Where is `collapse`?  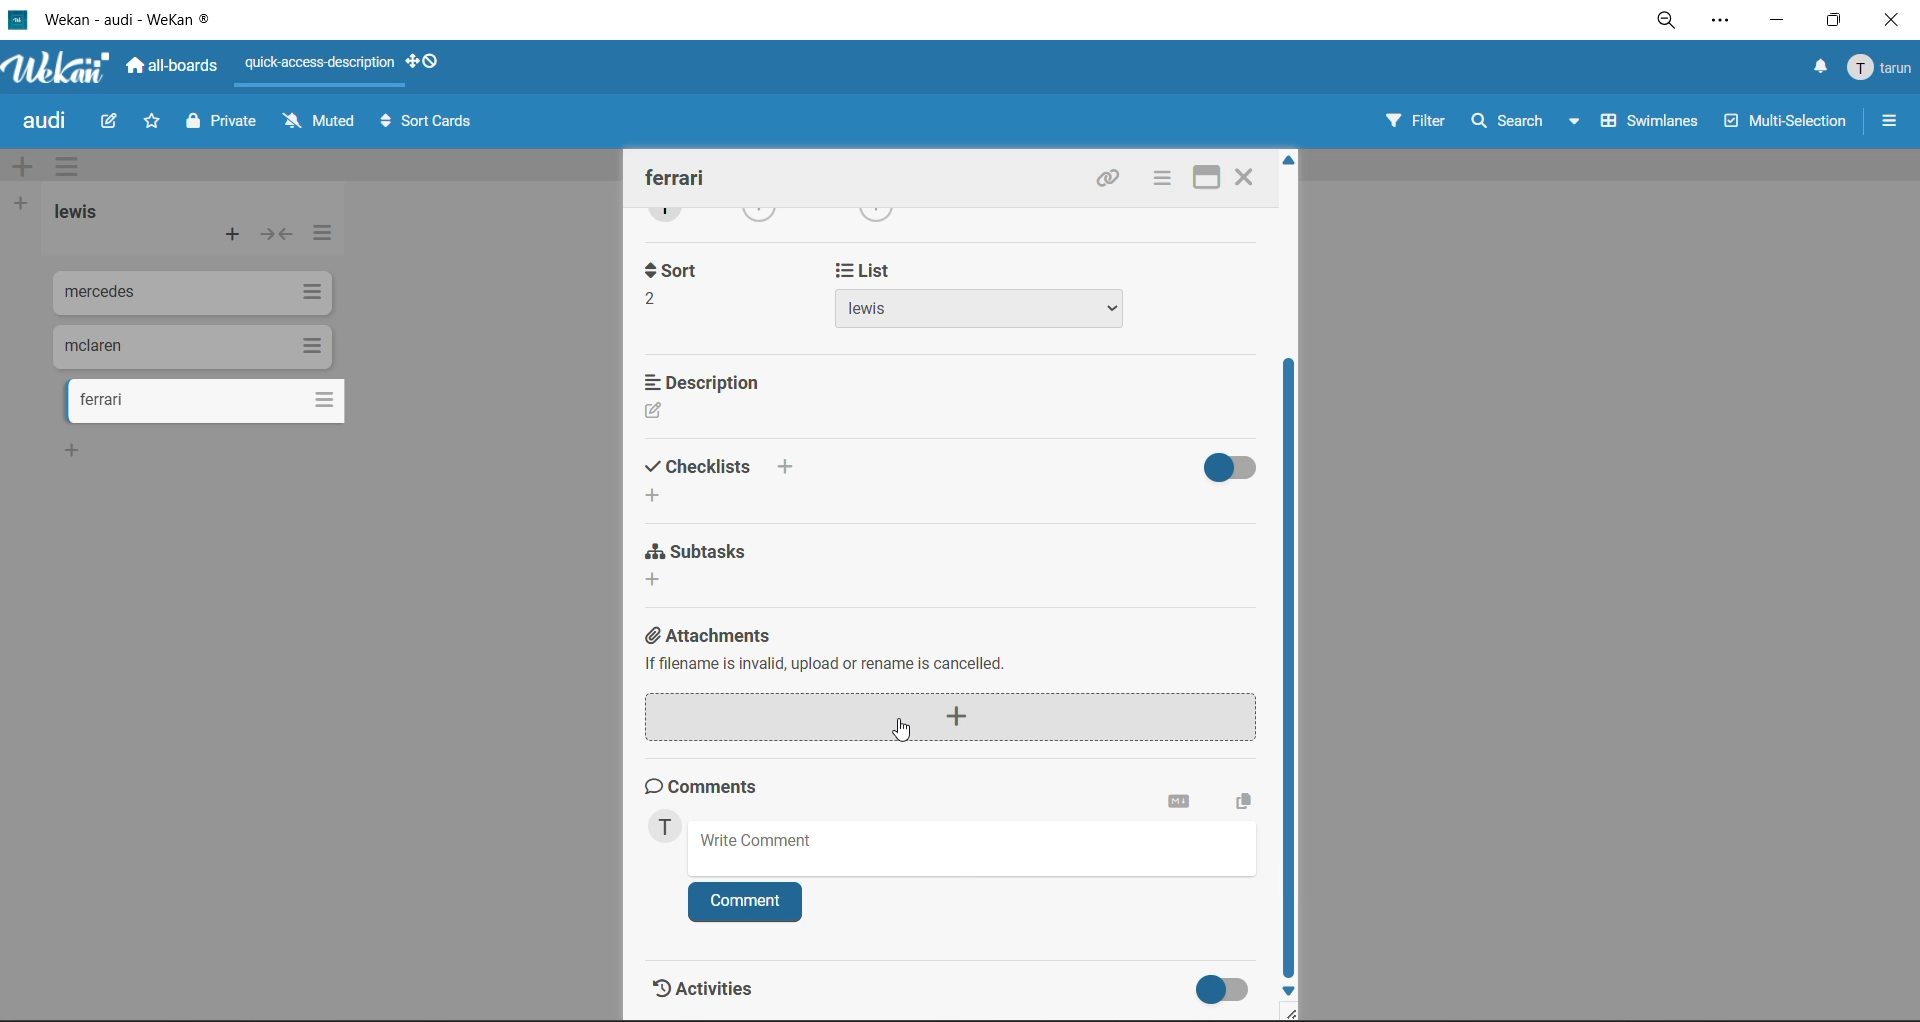 collapse is located at coordinates (275, 238).